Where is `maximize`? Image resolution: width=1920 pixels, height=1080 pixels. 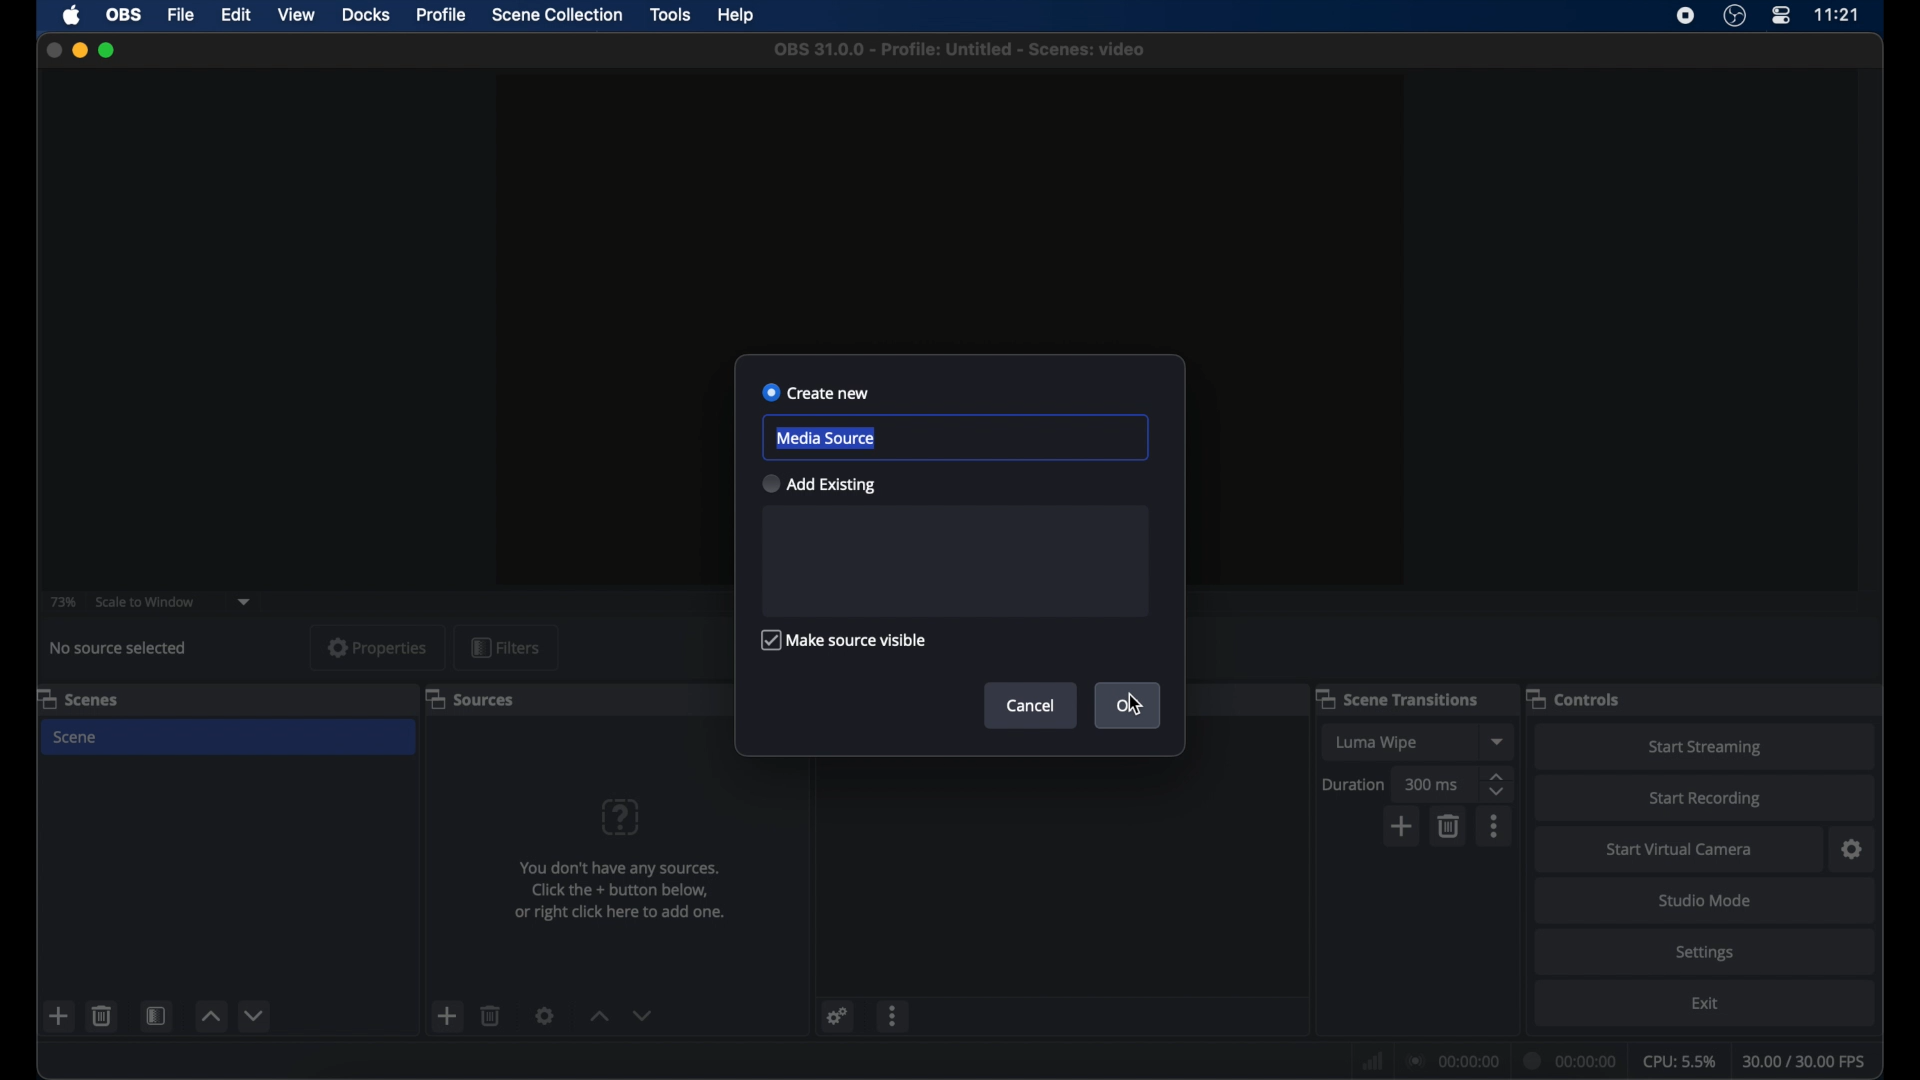 maximize is located at coordinates (109, 52).